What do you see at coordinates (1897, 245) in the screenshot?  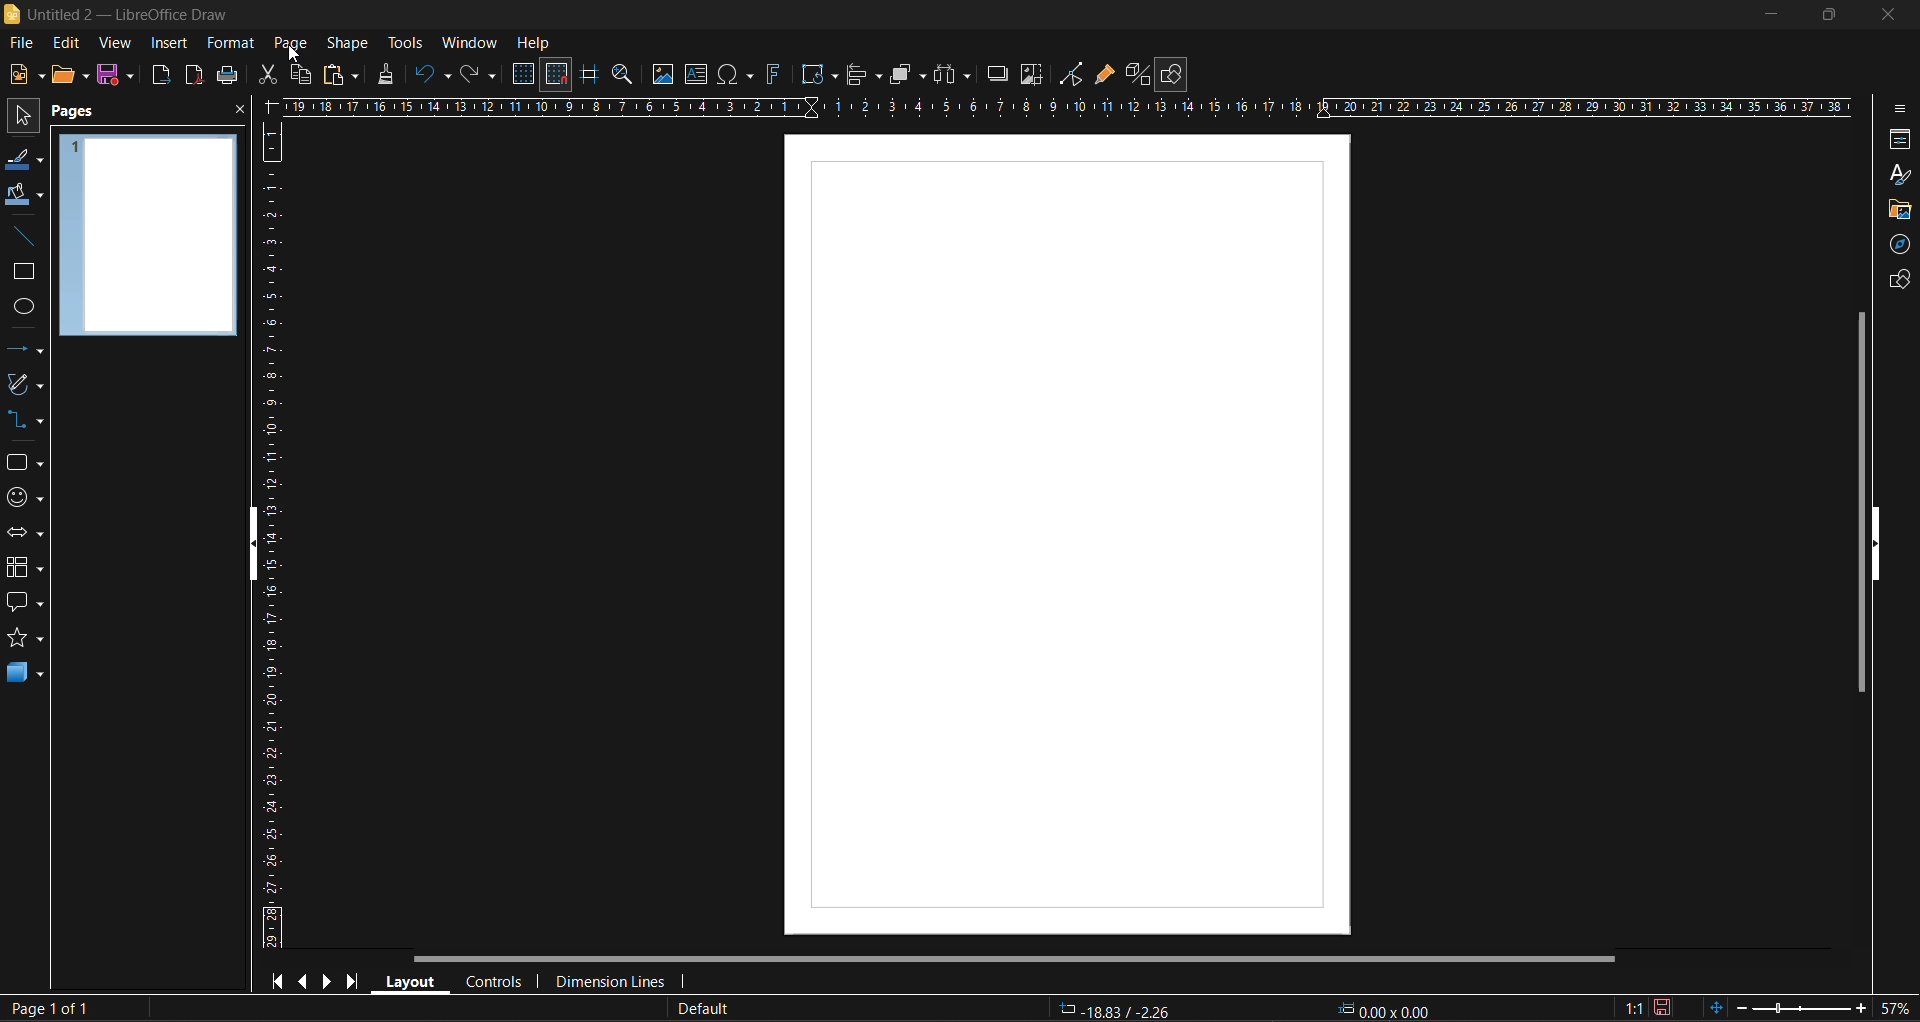 I see `navigator` at bounding box center [1897, 245].